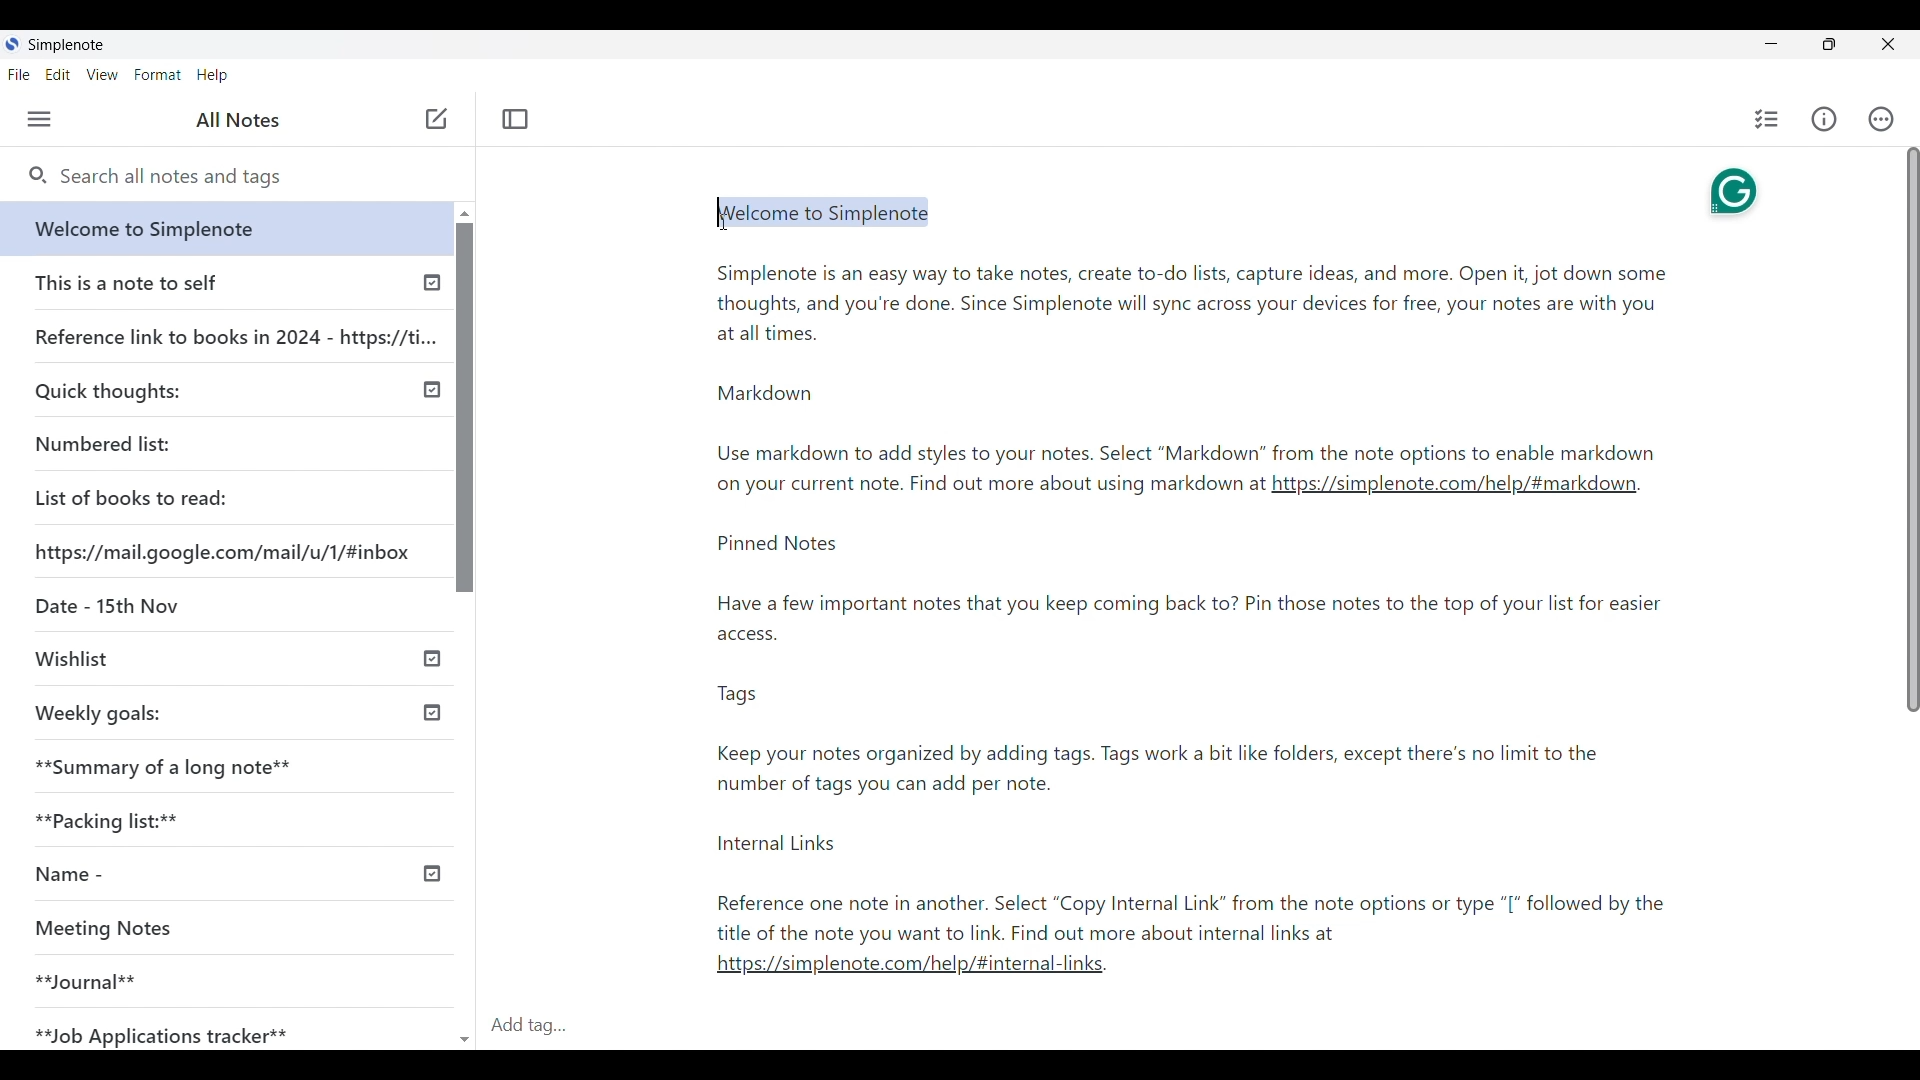 The height and width of the screenshot is (1080, 1920). I want to click on Edit menu, so click(58, 74).